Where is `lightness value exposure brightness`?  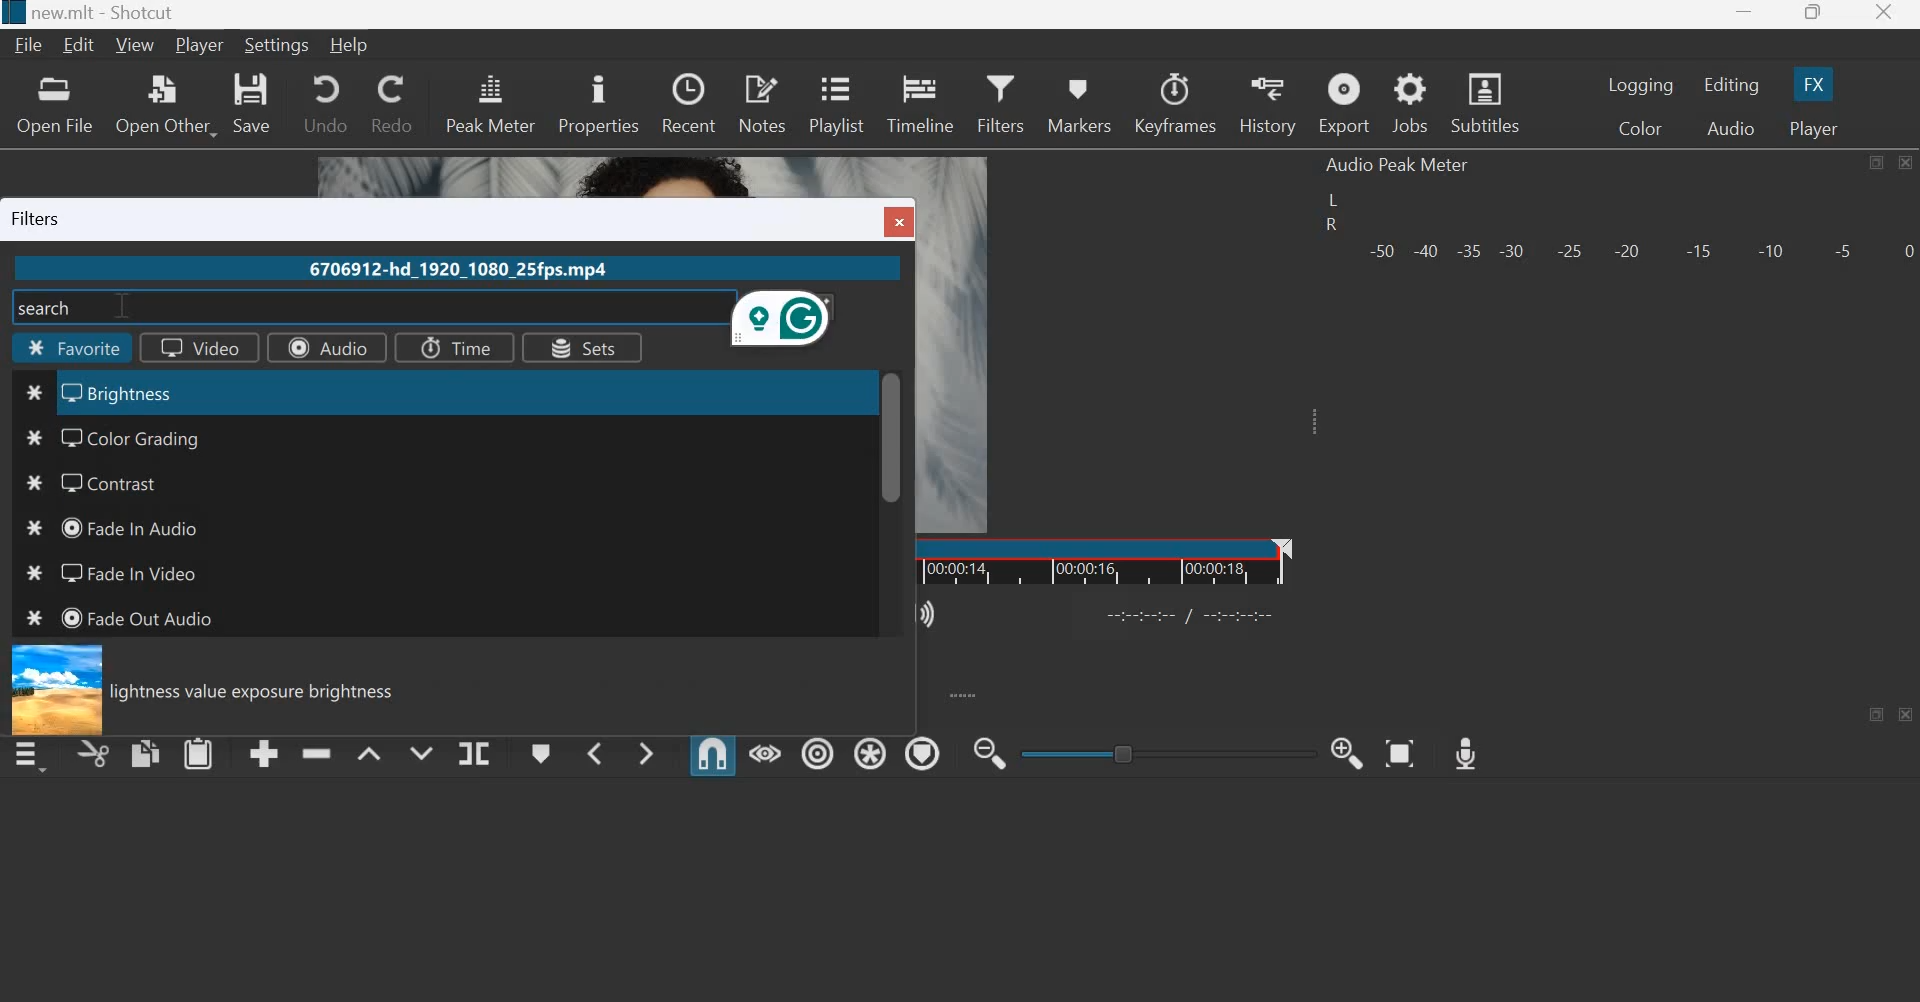
lightness value exposure brightness is located at coordinates (261, 693).